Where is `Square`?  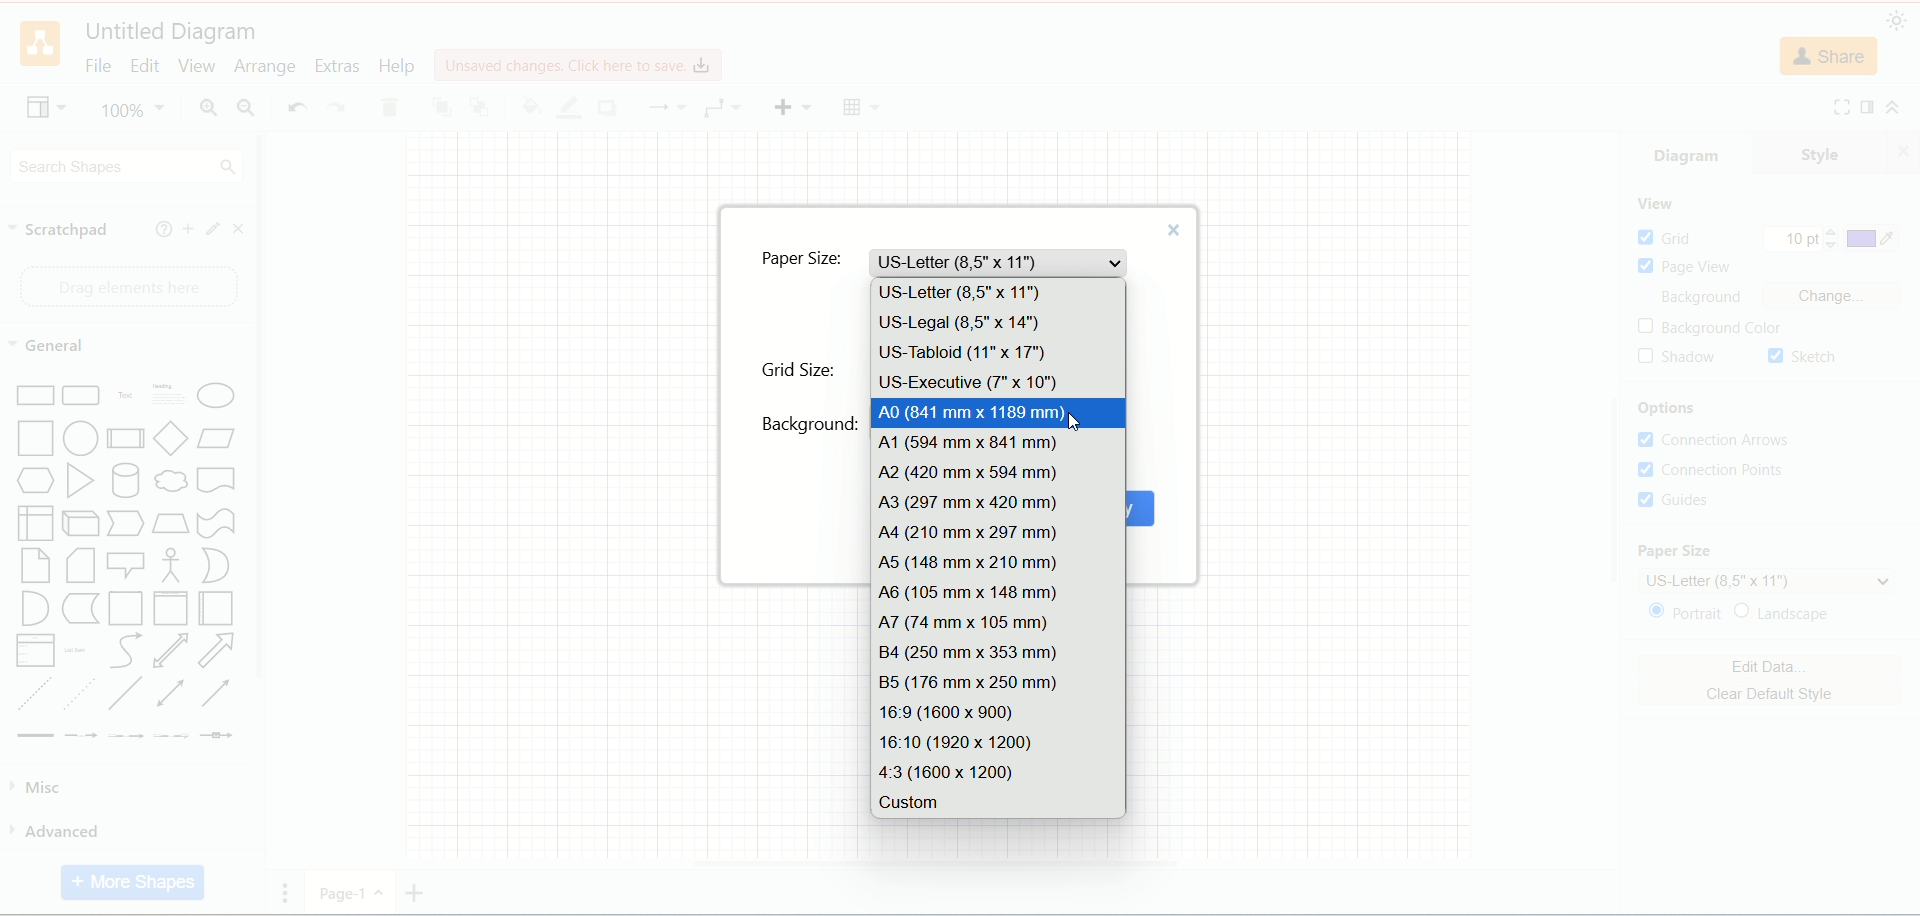
Square is located at coordinates (37, 440).